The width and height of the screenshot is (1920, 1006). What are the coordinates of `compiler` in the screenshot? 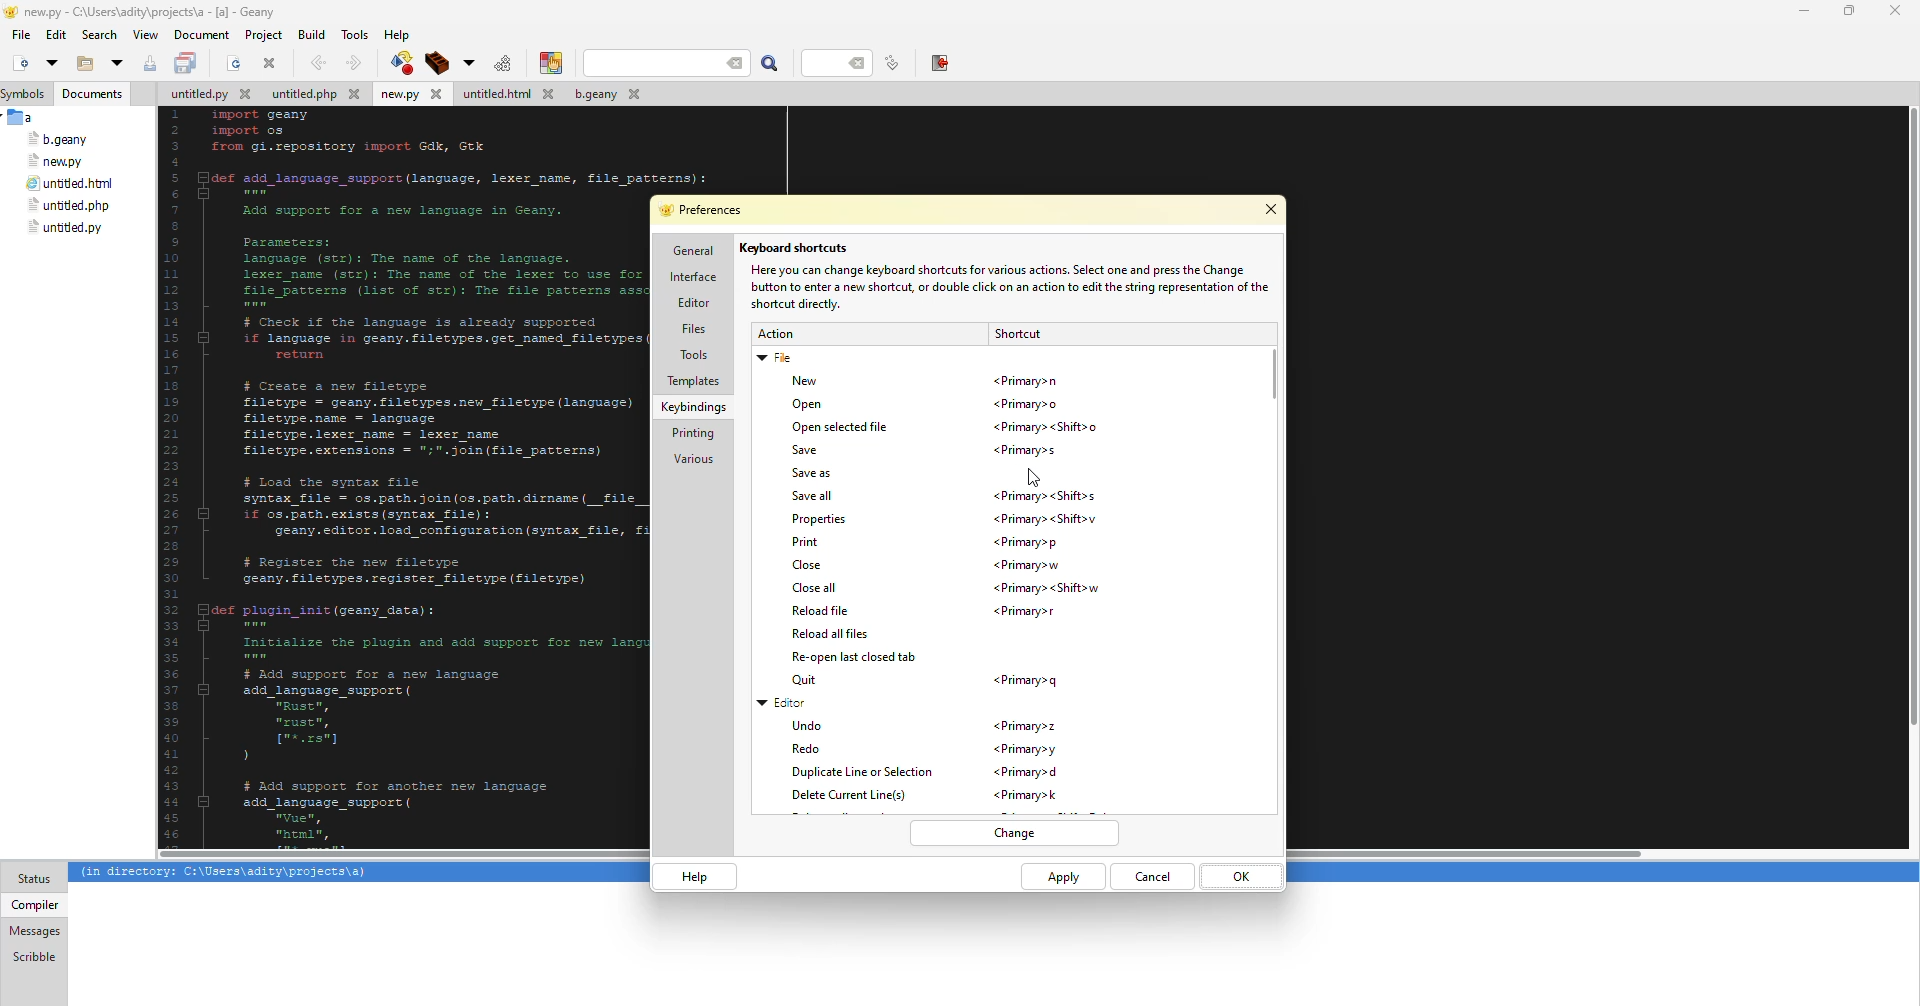 It's located at (33, 904).